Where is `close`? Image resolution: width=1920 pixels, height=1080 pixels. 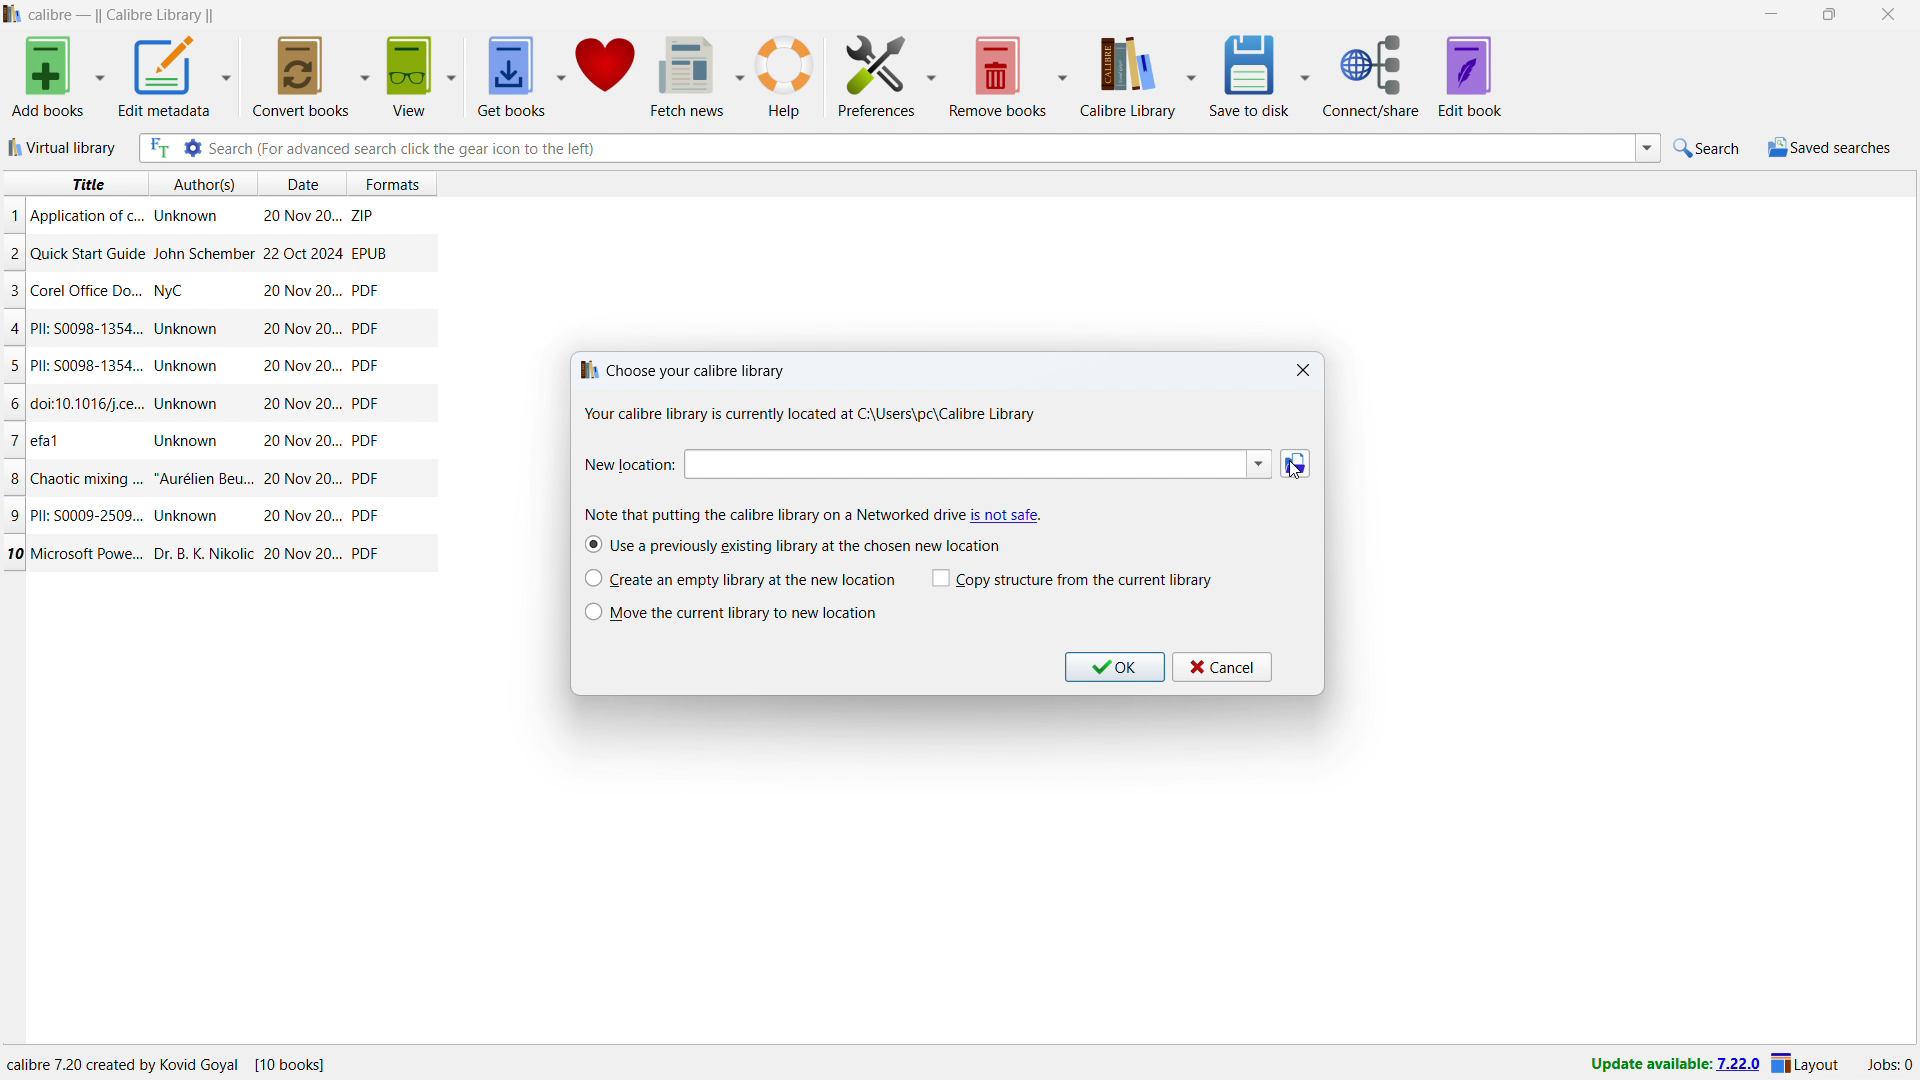 close is located at coordinates (1888, 15).